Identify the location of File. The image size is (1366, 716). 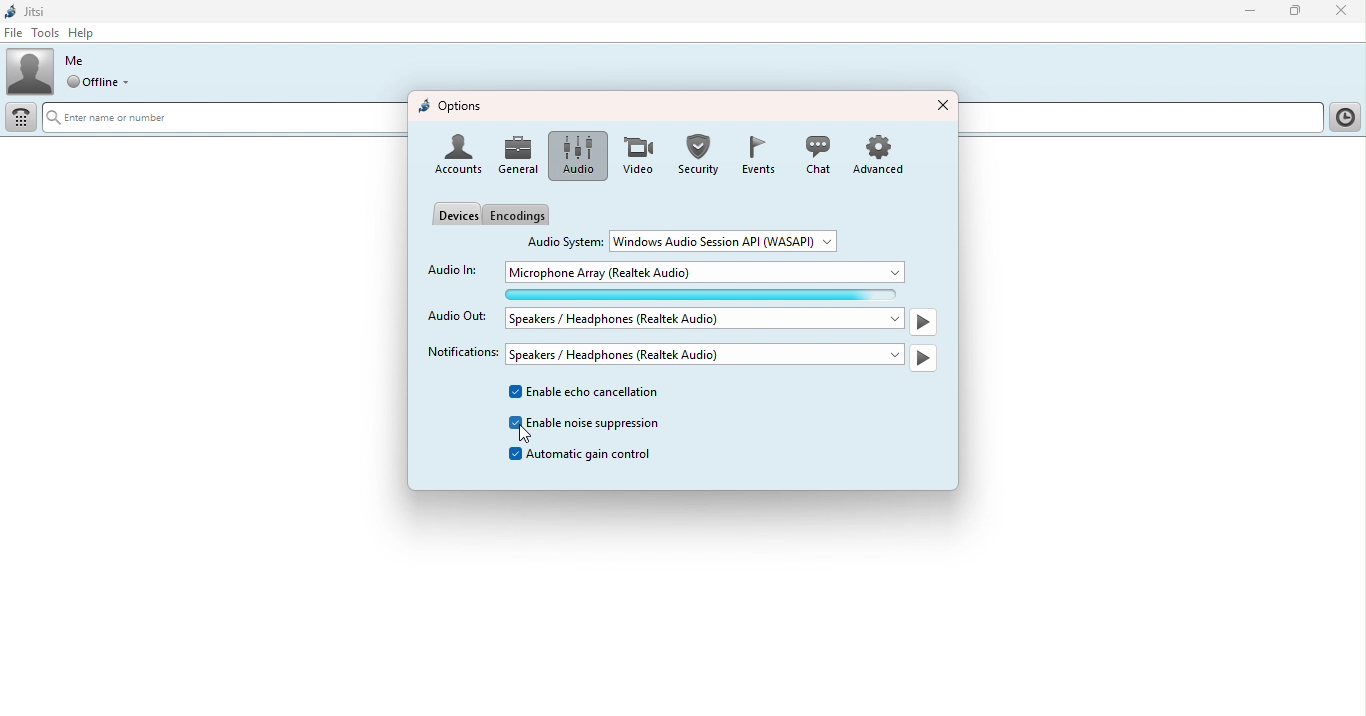
(14, 33).